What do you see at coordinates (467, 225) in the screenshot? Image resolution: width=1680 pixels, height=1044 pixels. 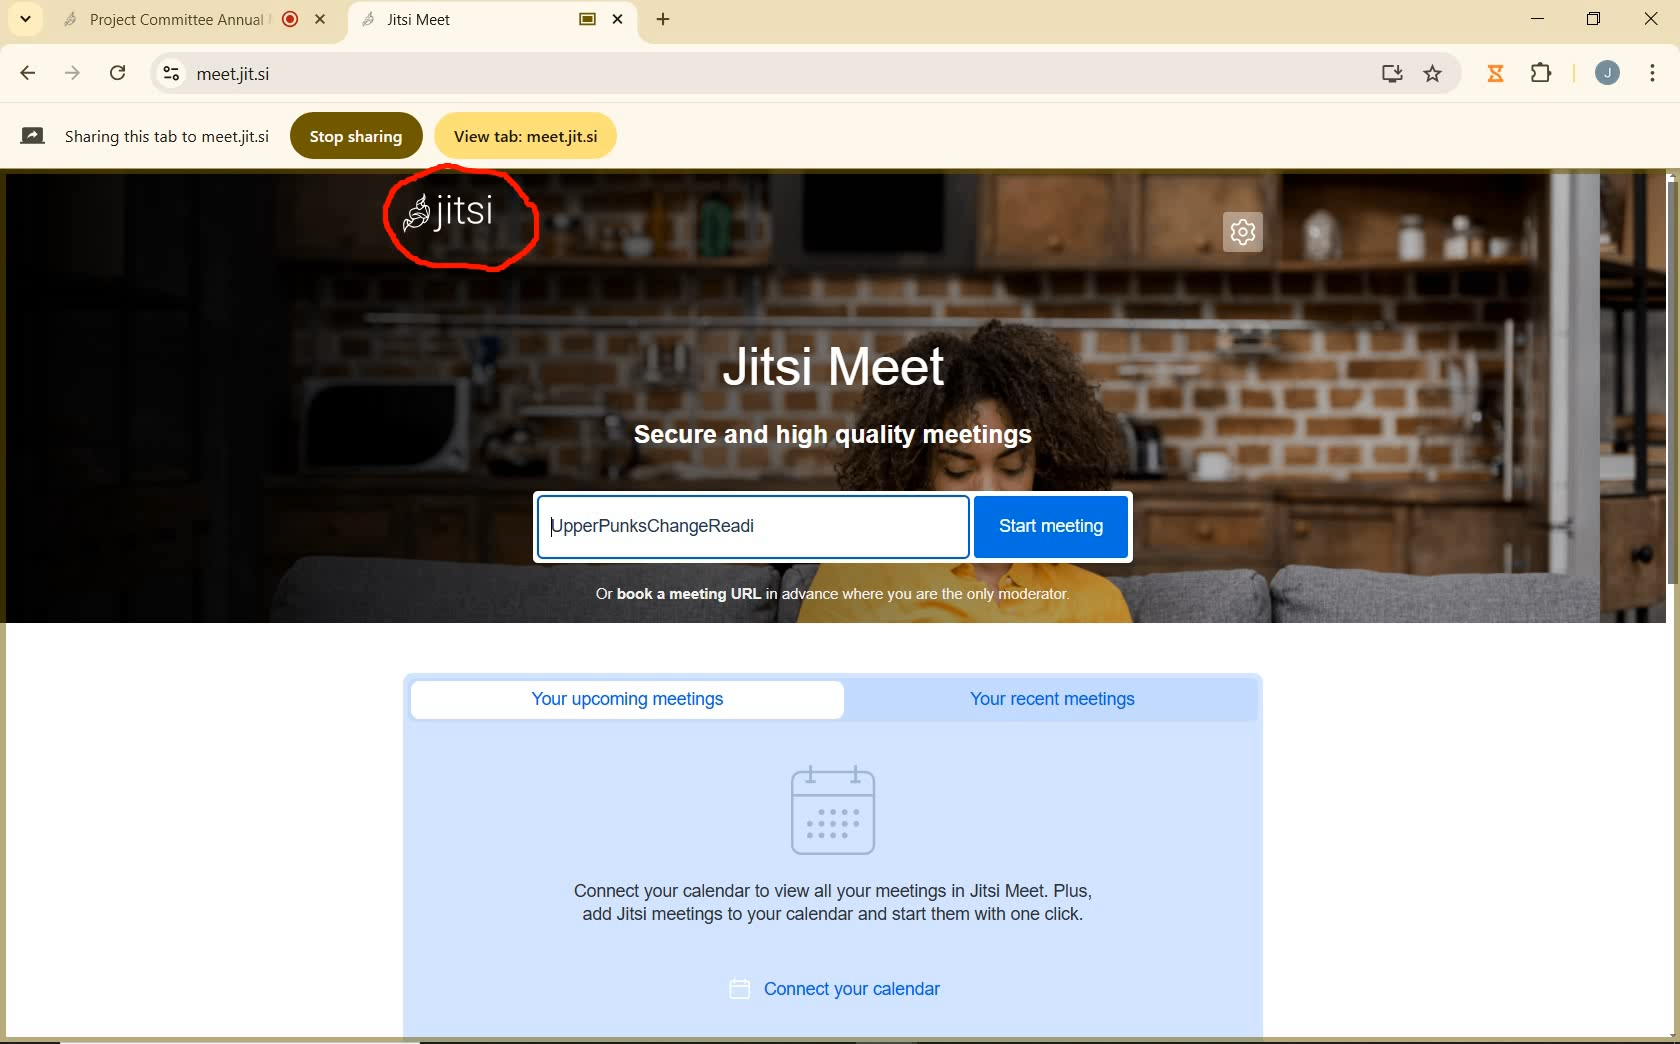 I see `jitsi annotated ` at bounding box center [467, 225].